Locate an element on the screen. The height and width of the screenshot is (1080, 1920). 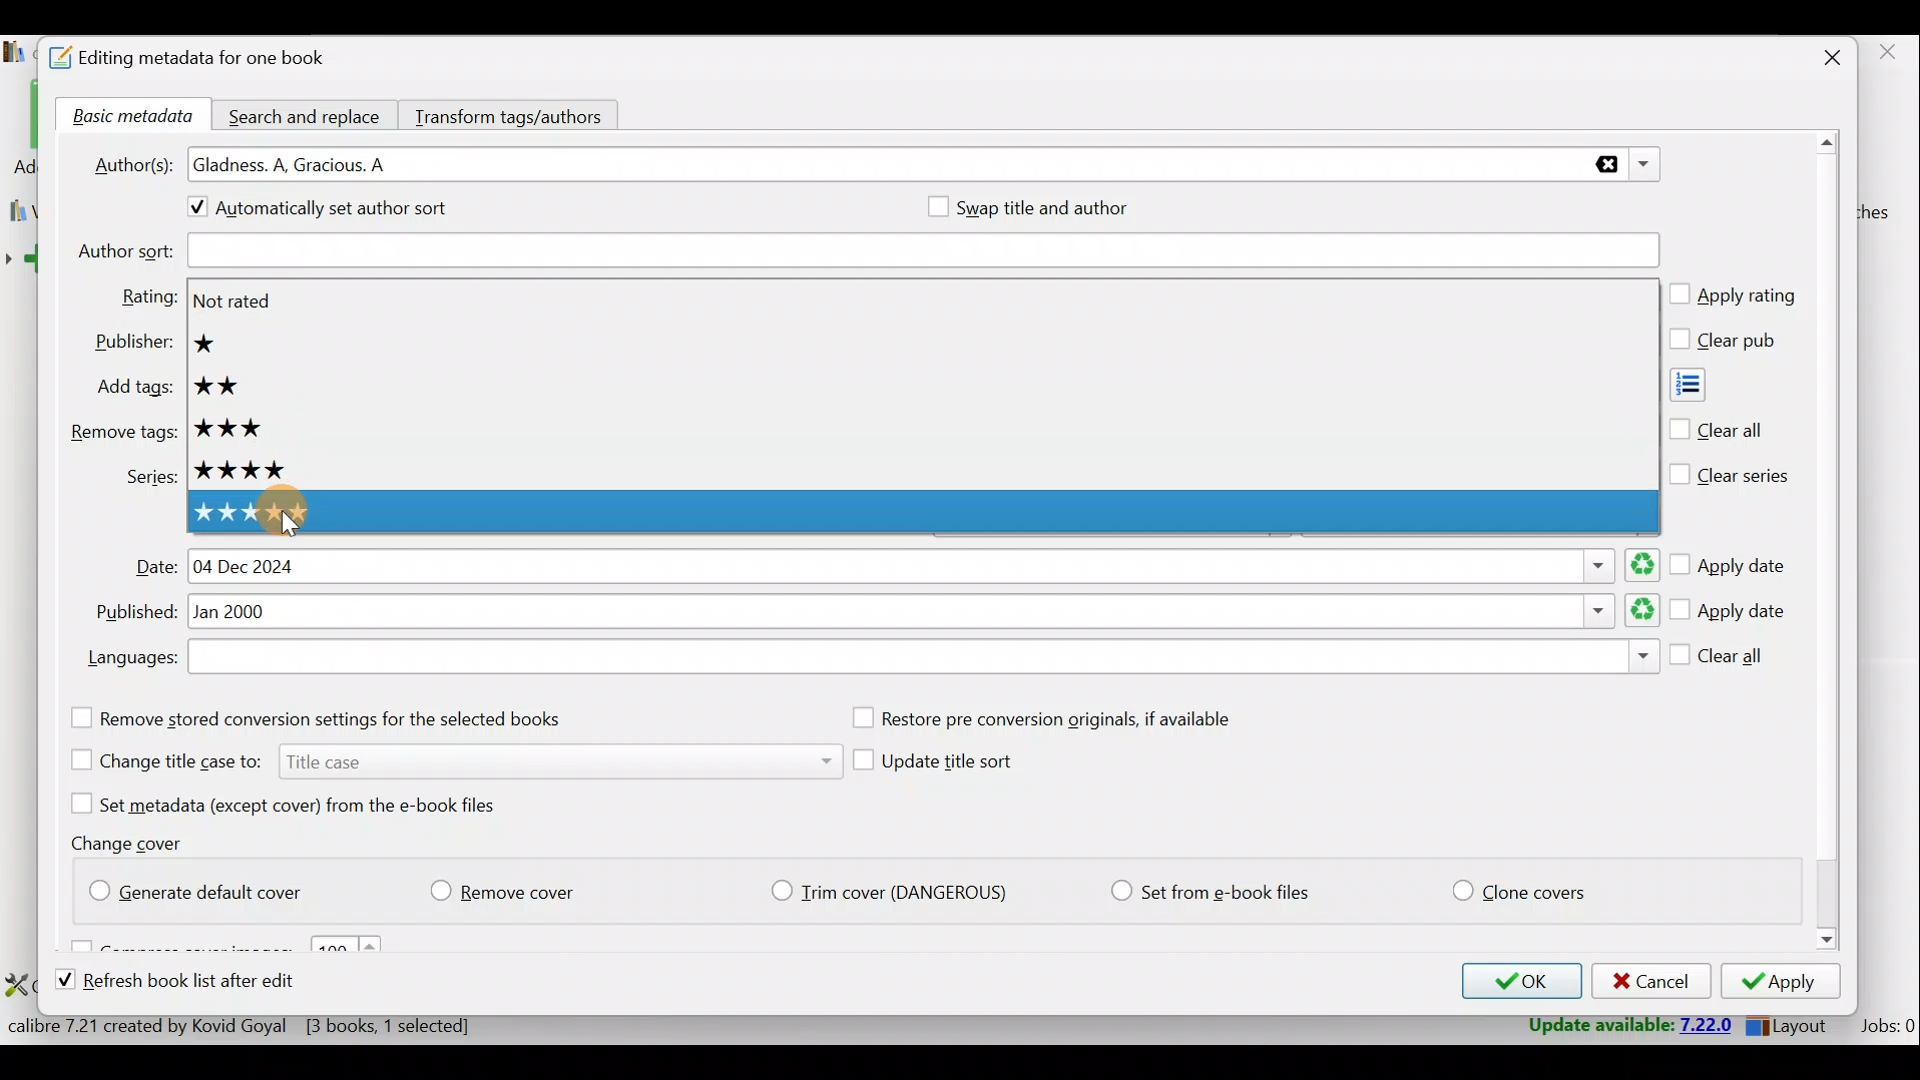
Statistics is located at coordinates (277, 1025).